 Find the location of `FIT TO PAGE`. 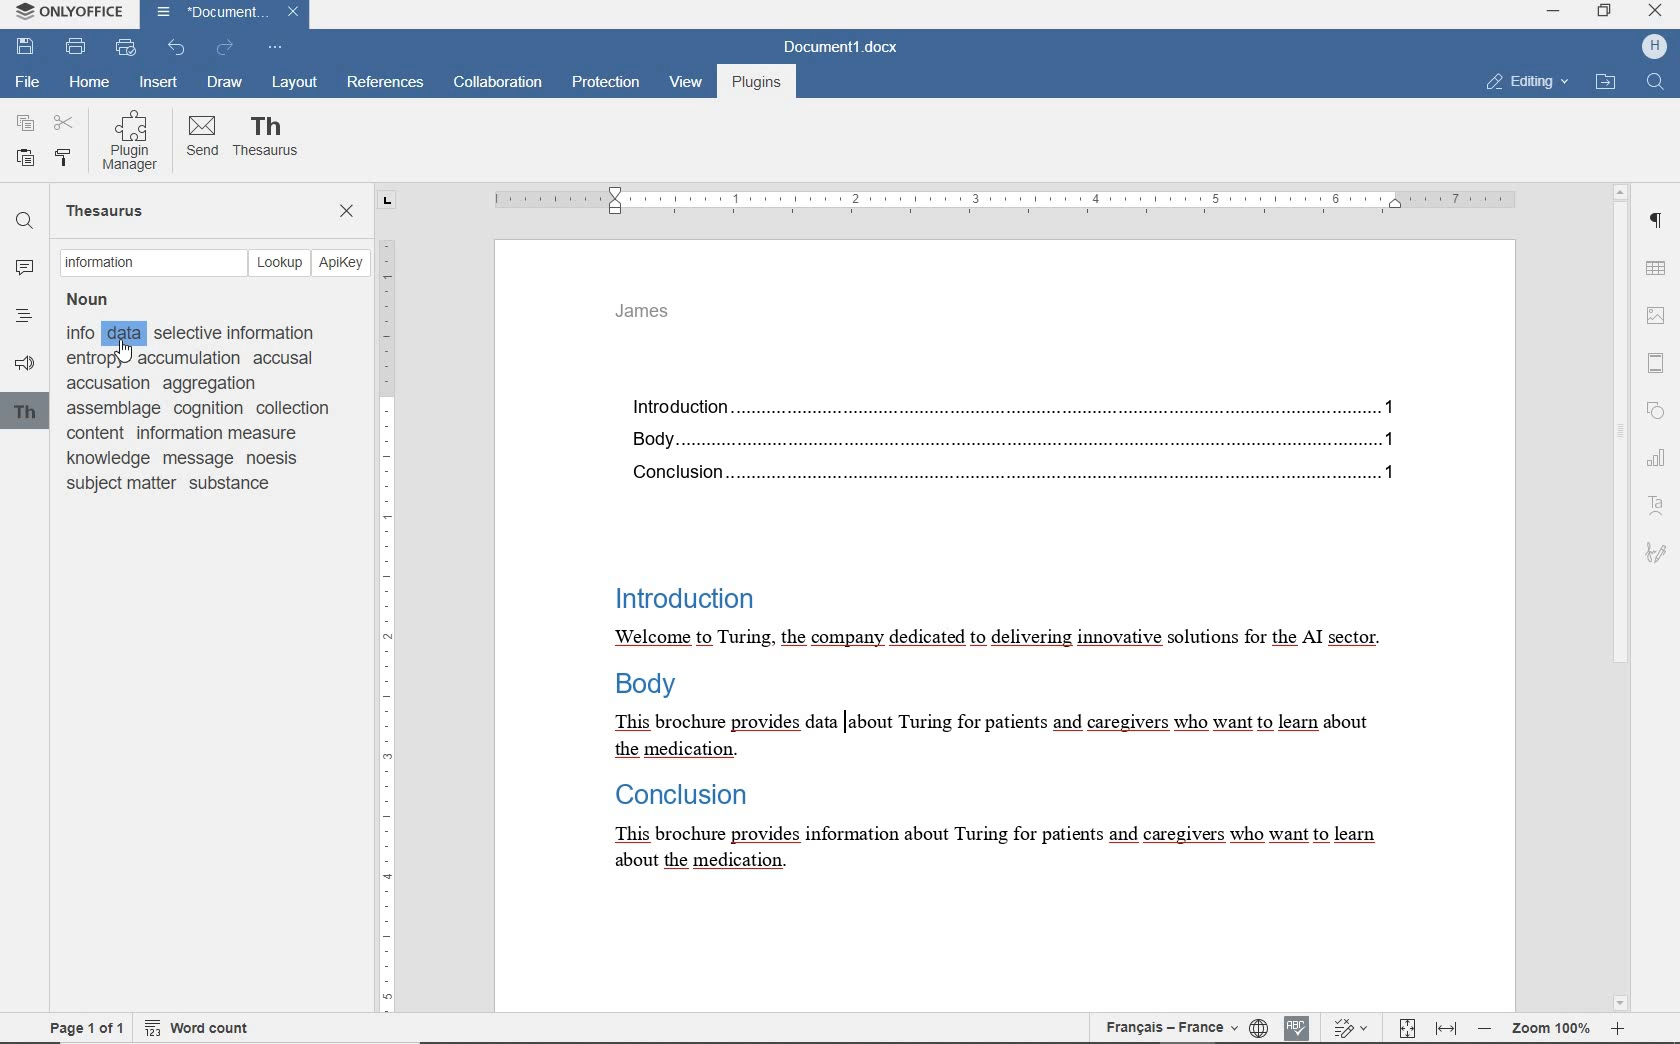

FIT TO PAGE is located at coordinates (1405, 1028).